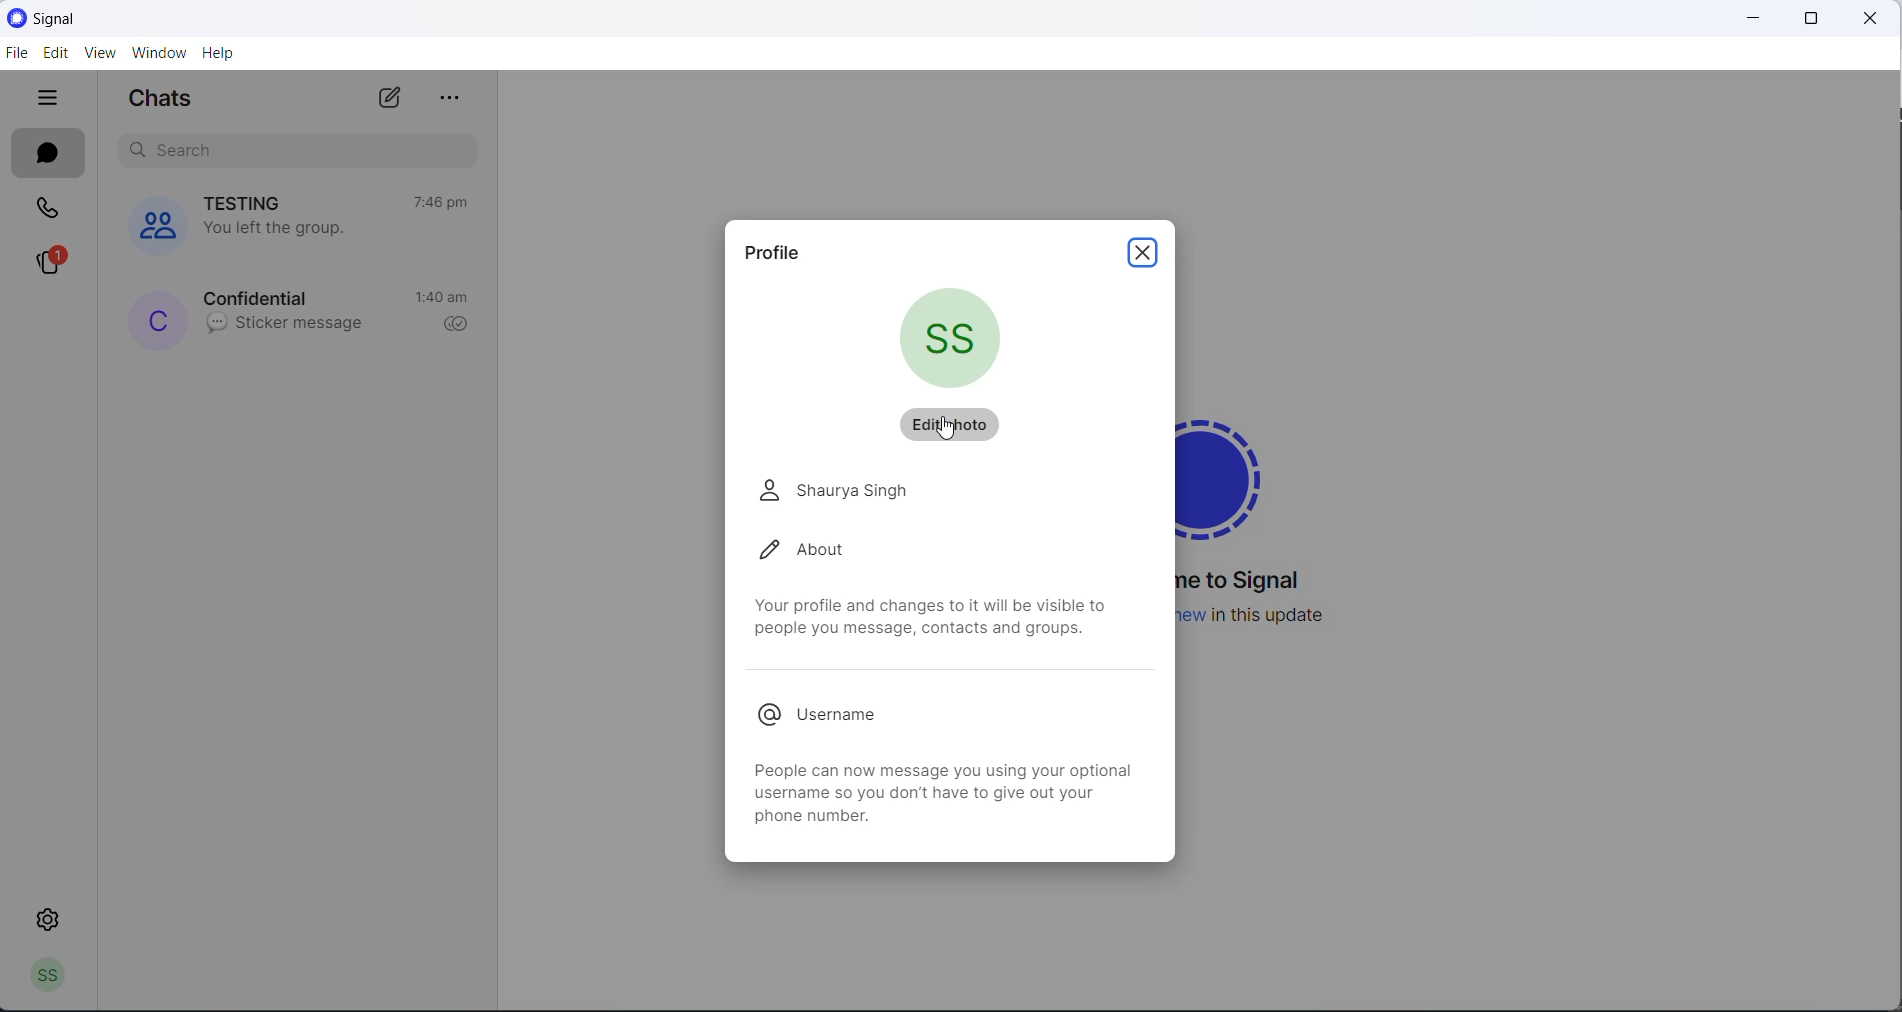 This screenshot has height=1012, width=1902. What do you see at coordinates (154, 319) in the screenshot?
I see `profile picture` at bounding box center [154, 319].